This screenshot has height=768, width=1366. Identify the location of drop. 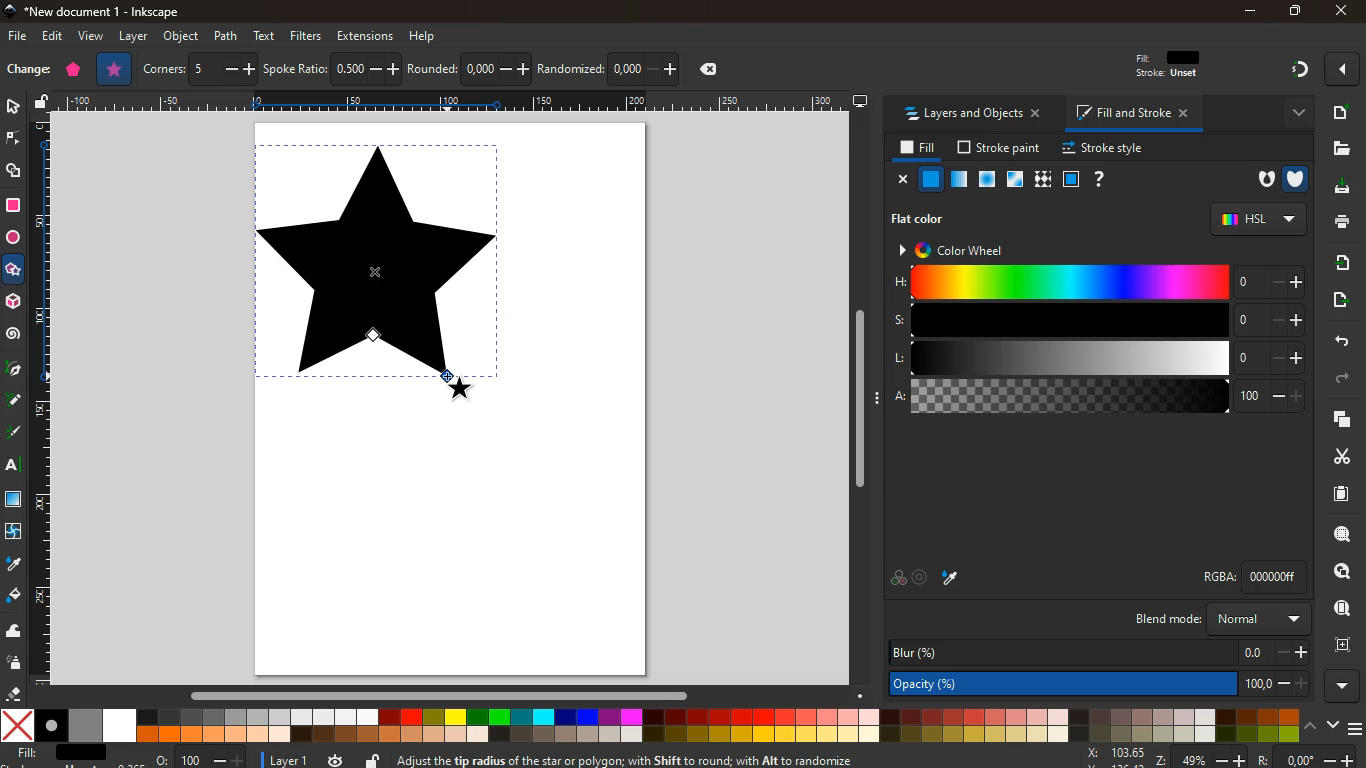
(14, 564).